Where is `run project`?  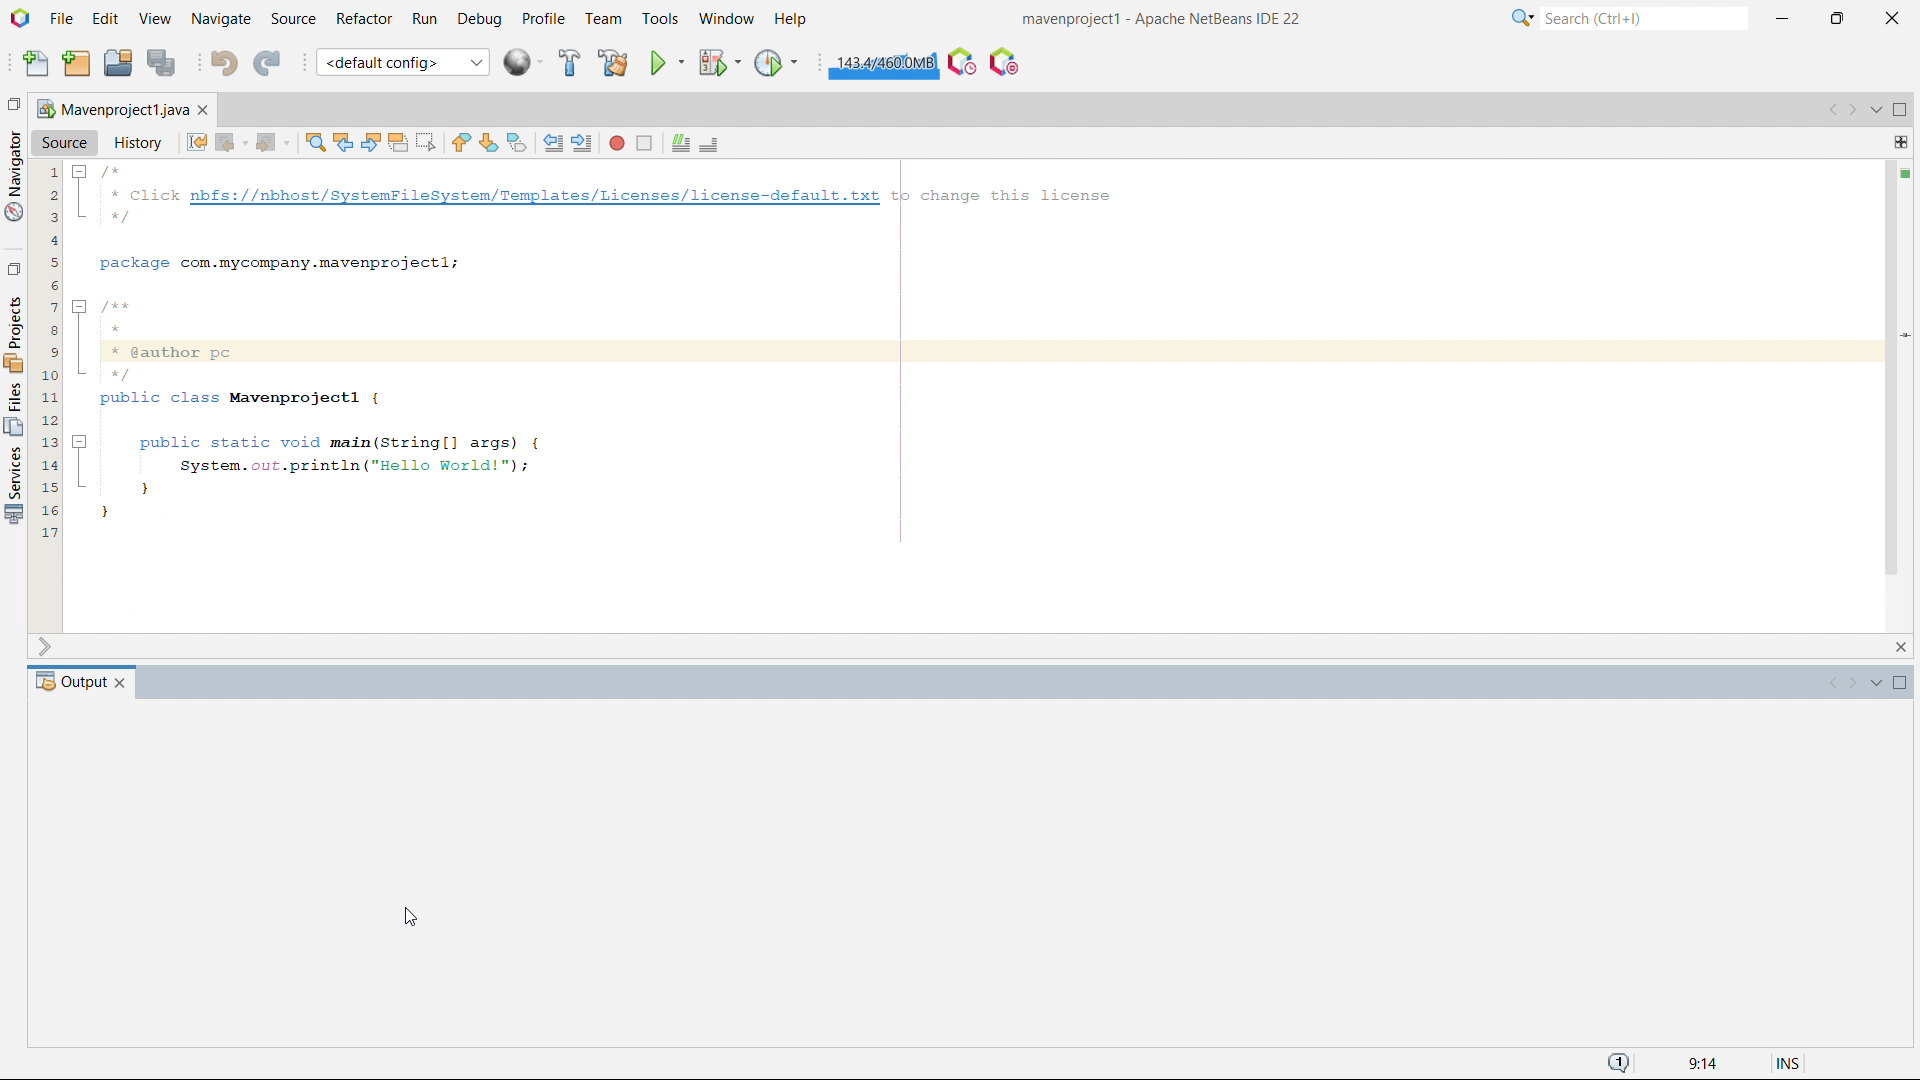 run project is located at coordinates (666, 62).